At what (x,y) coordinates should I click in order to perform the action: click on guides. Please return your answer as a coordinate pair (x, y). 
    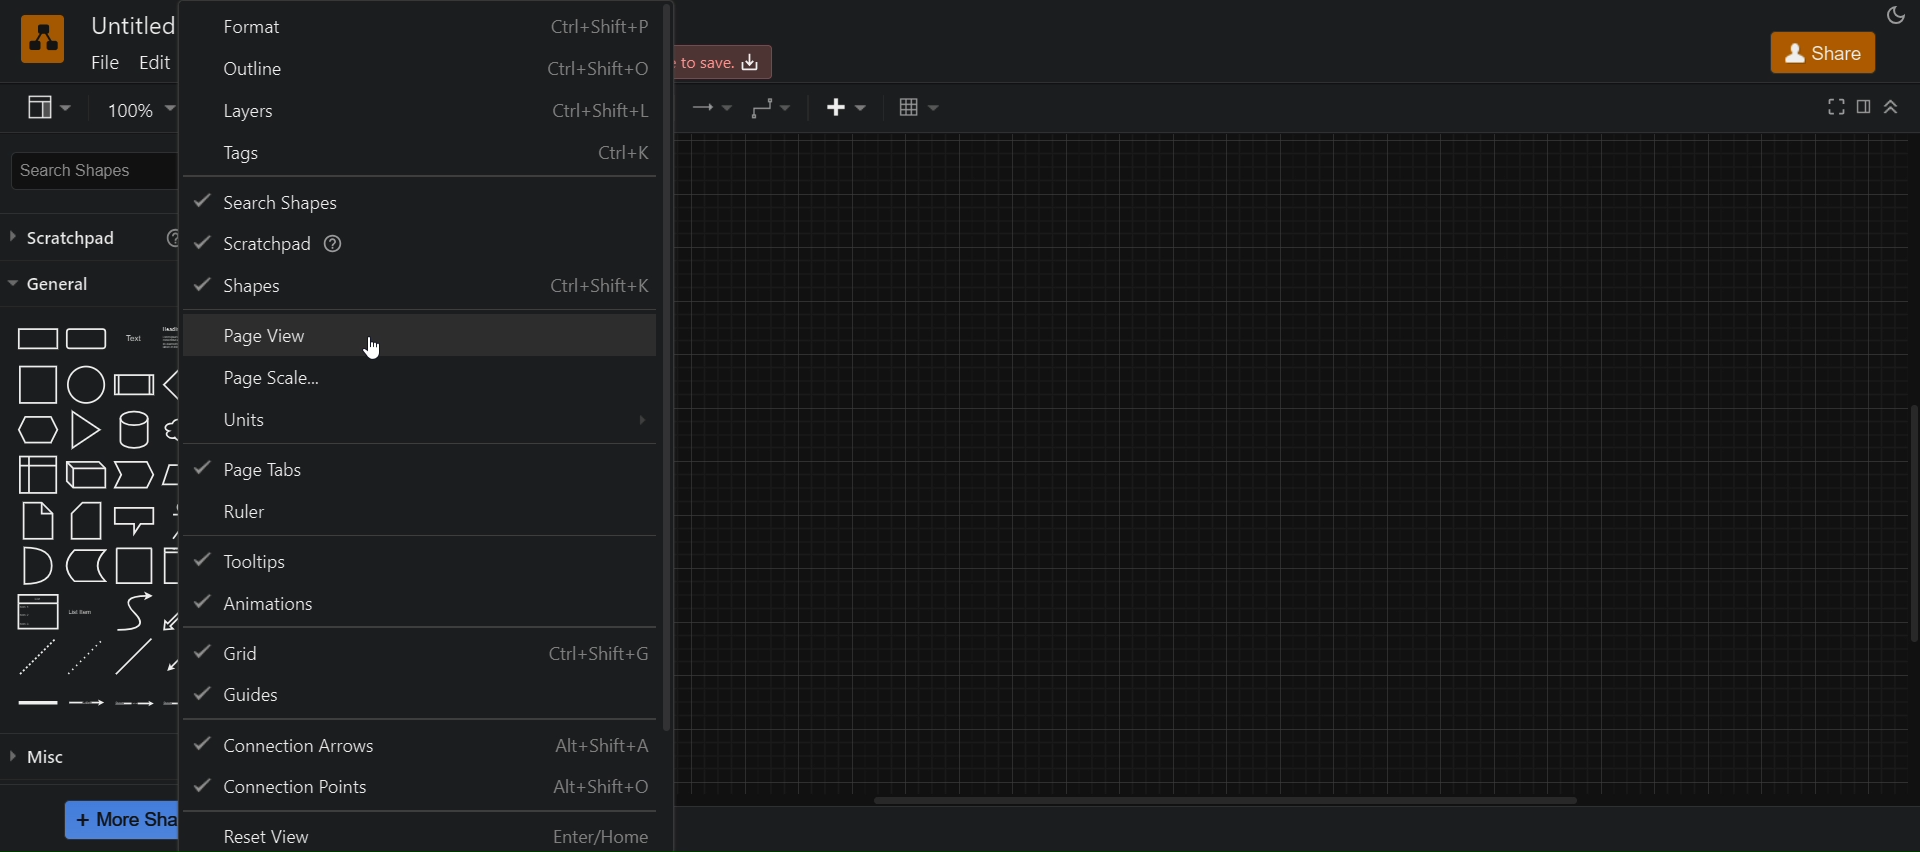
    Looking at the image, I should click on (424, 696).